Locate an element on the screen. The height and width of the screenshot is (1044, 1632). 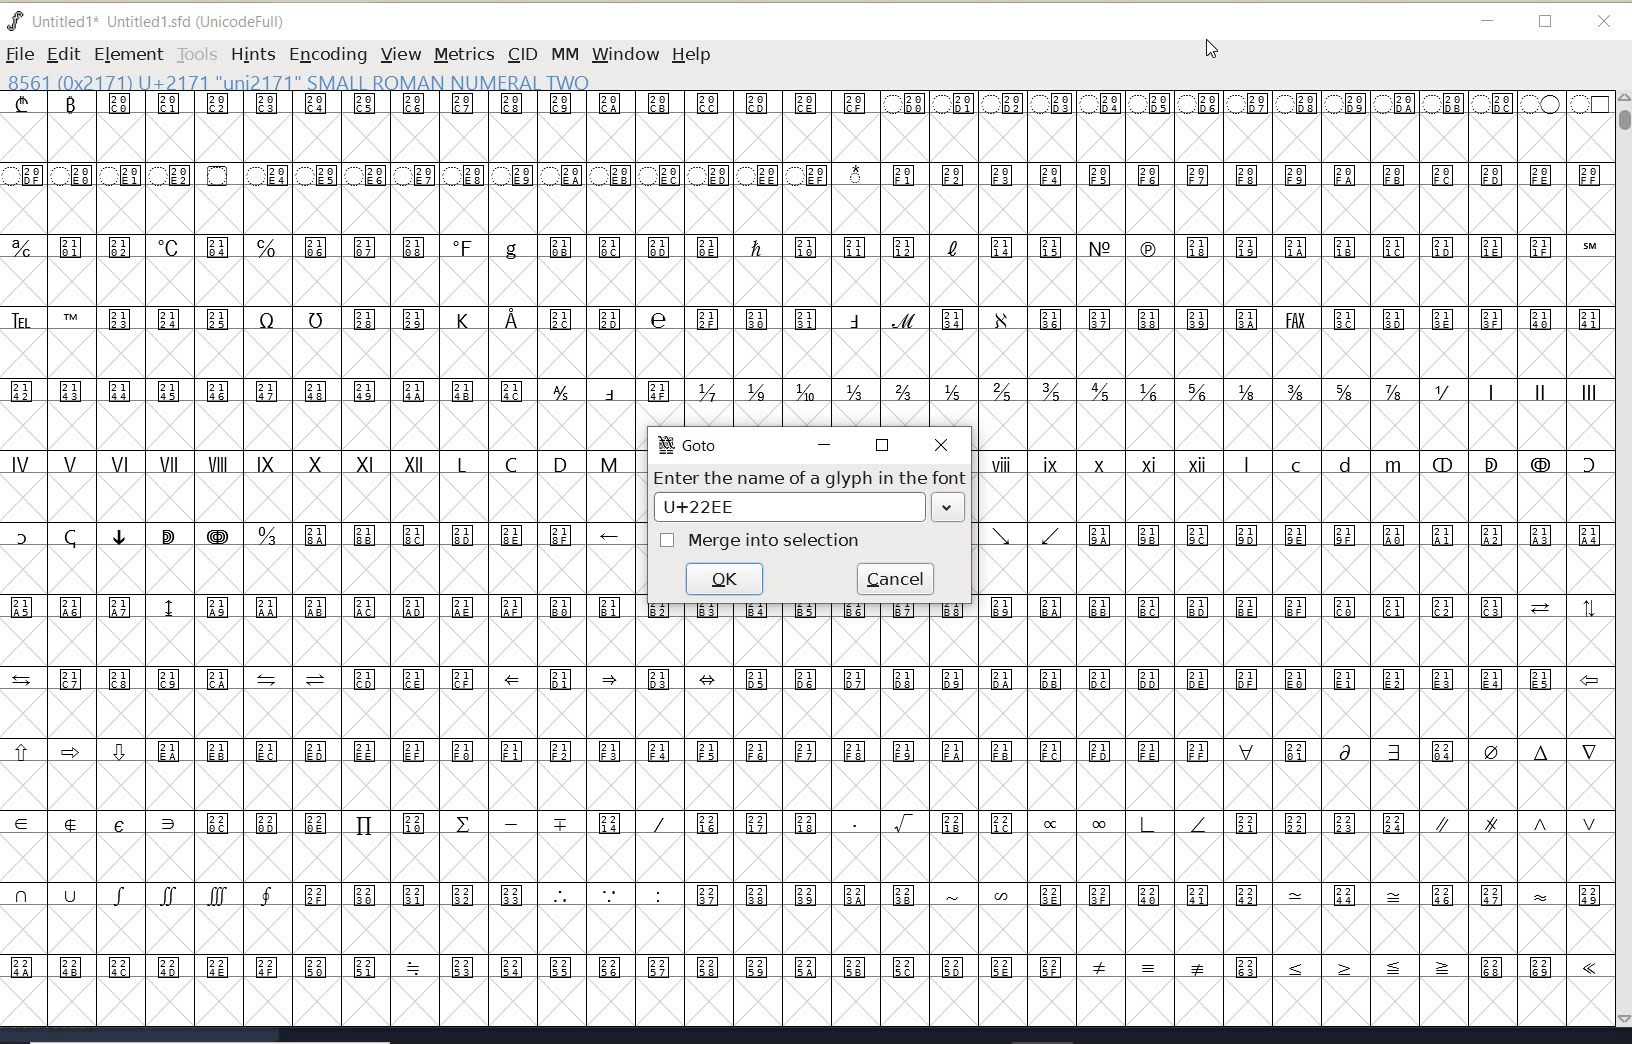
EDIT is located at coordinates (63, 54).